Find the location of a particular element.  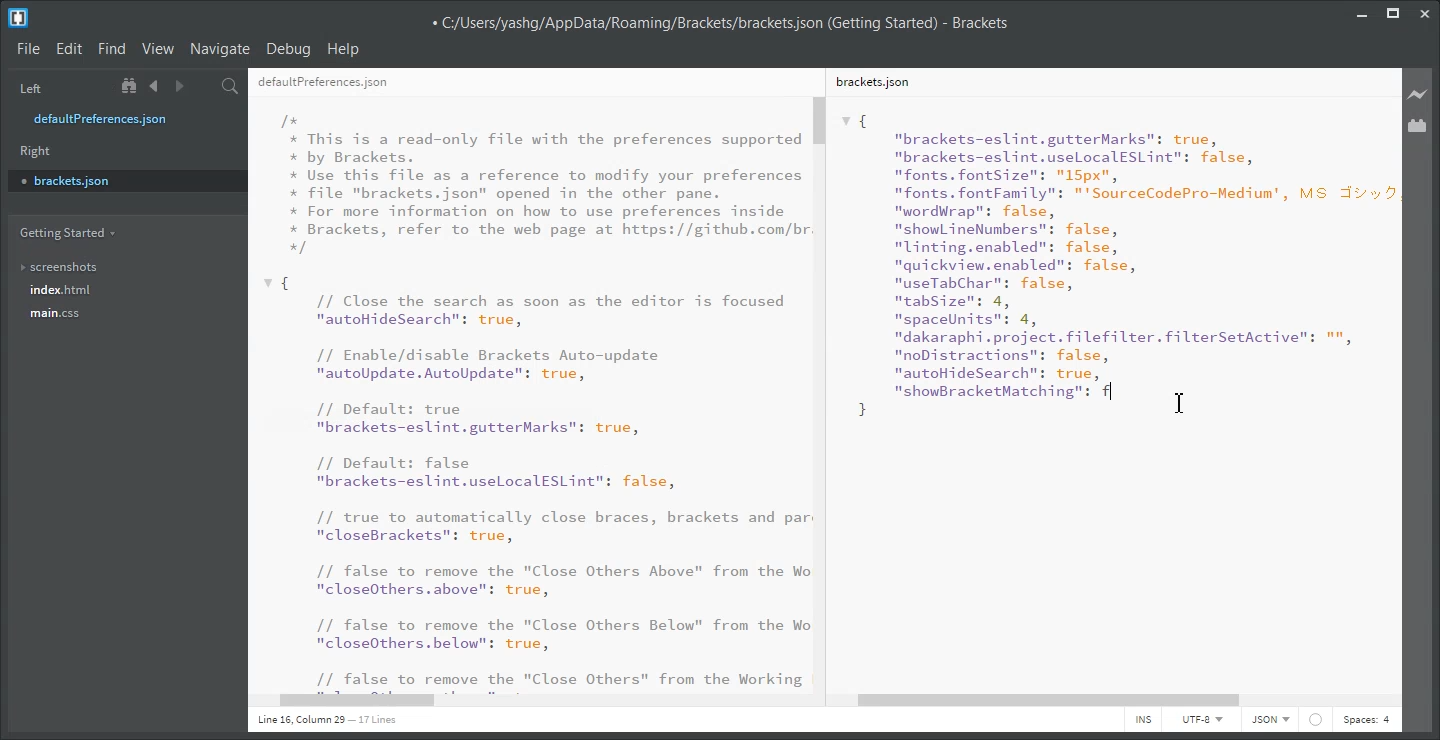

Horizontal Scroll Bar is located at coordinates (1116, 701).